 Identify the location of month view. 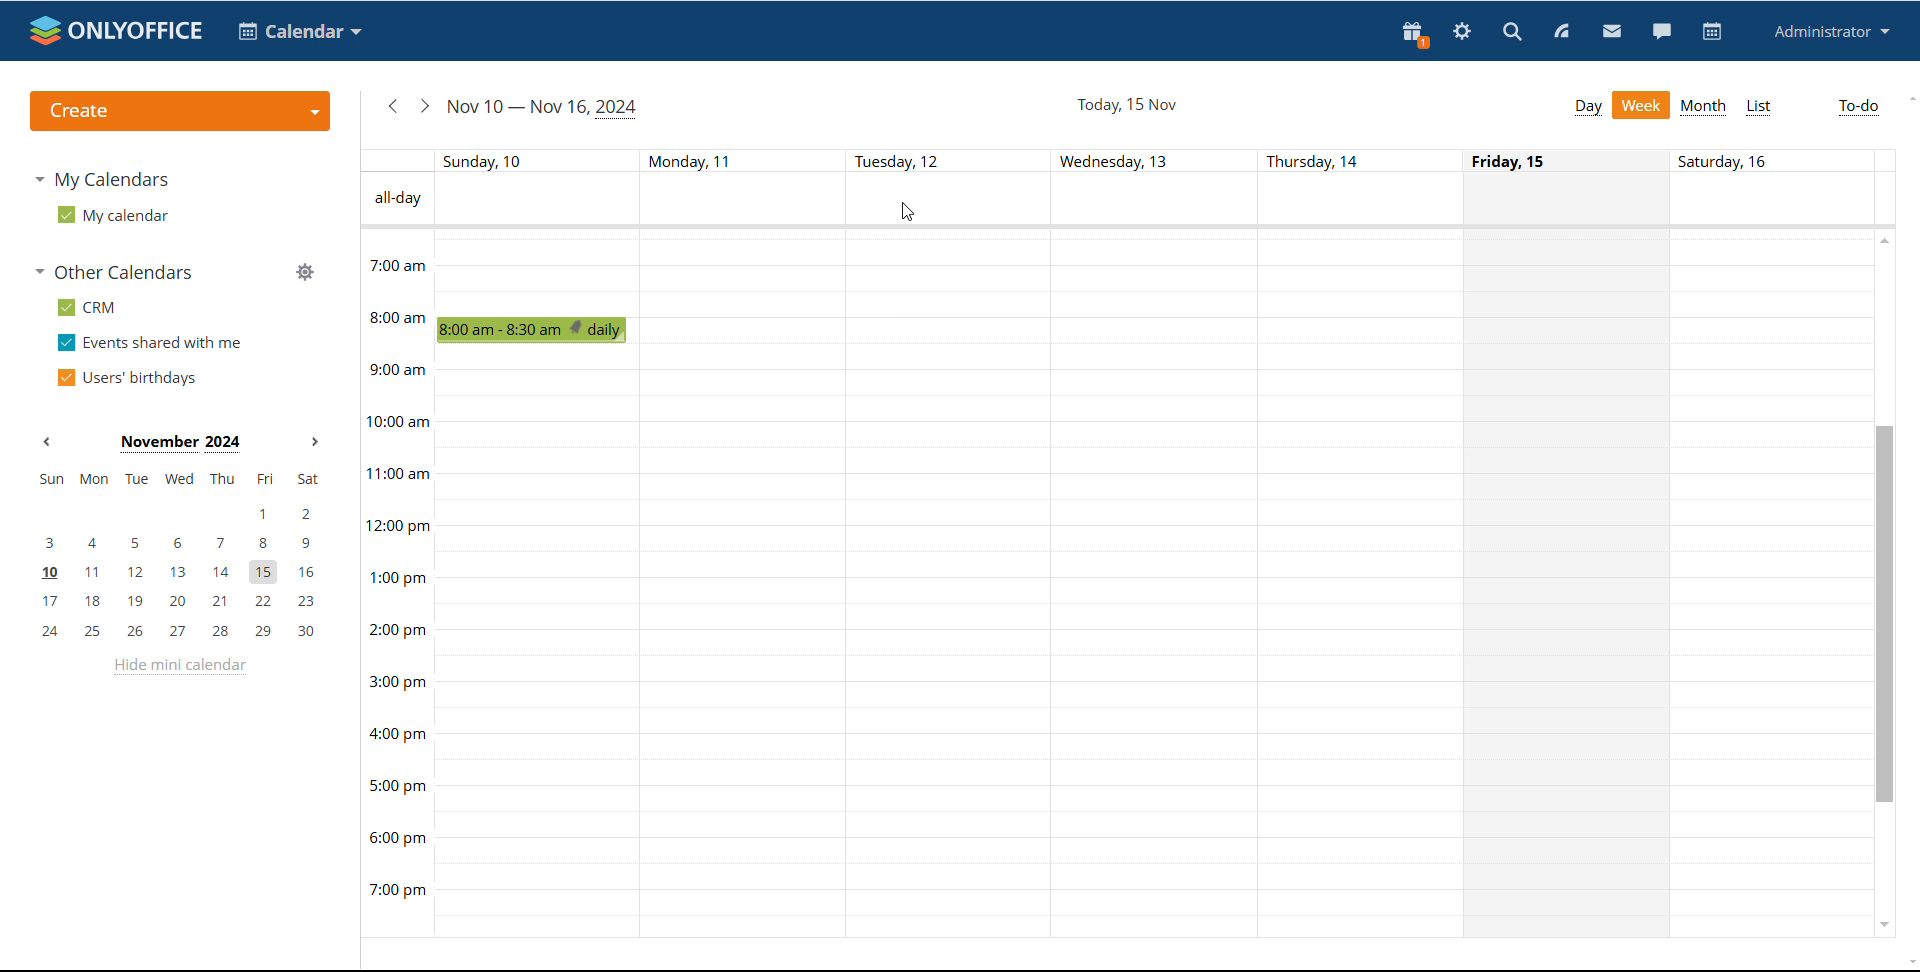
(1704, 108).